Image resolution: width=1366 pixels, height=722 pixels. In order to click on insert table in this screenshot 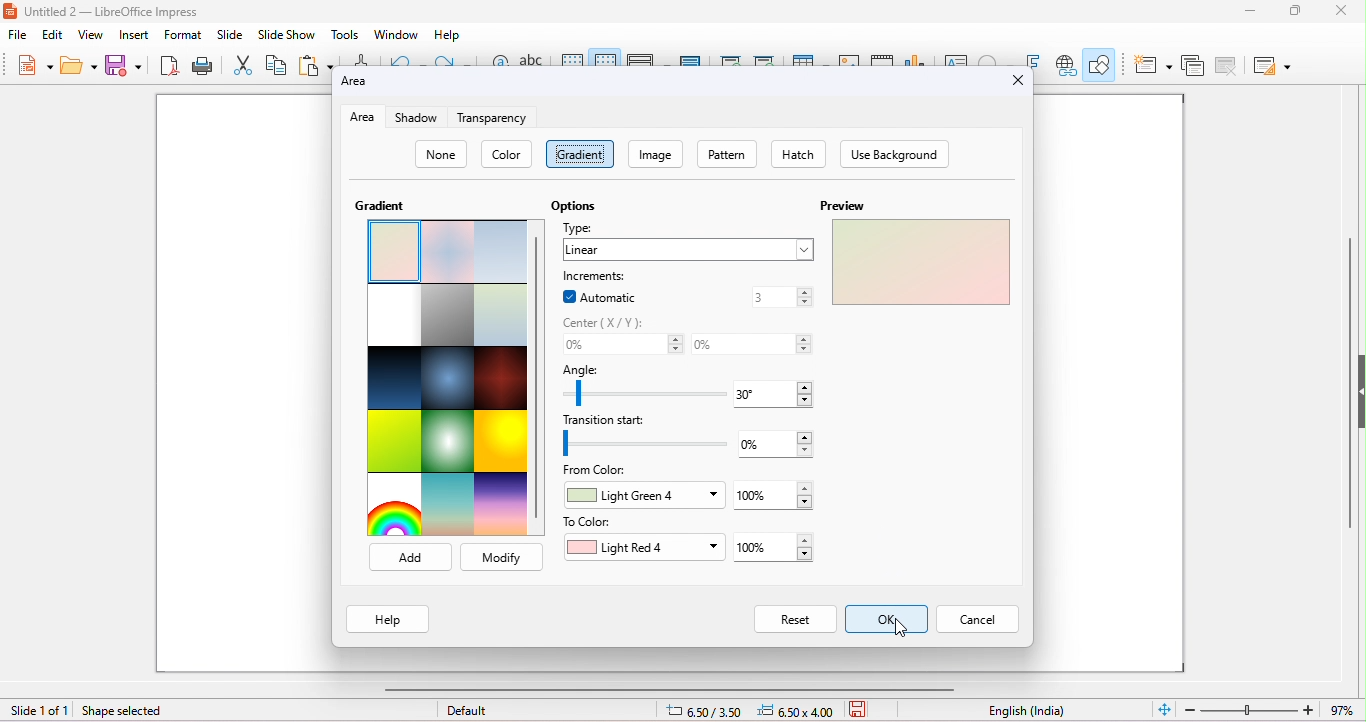, I will do `click(808, 56)`.